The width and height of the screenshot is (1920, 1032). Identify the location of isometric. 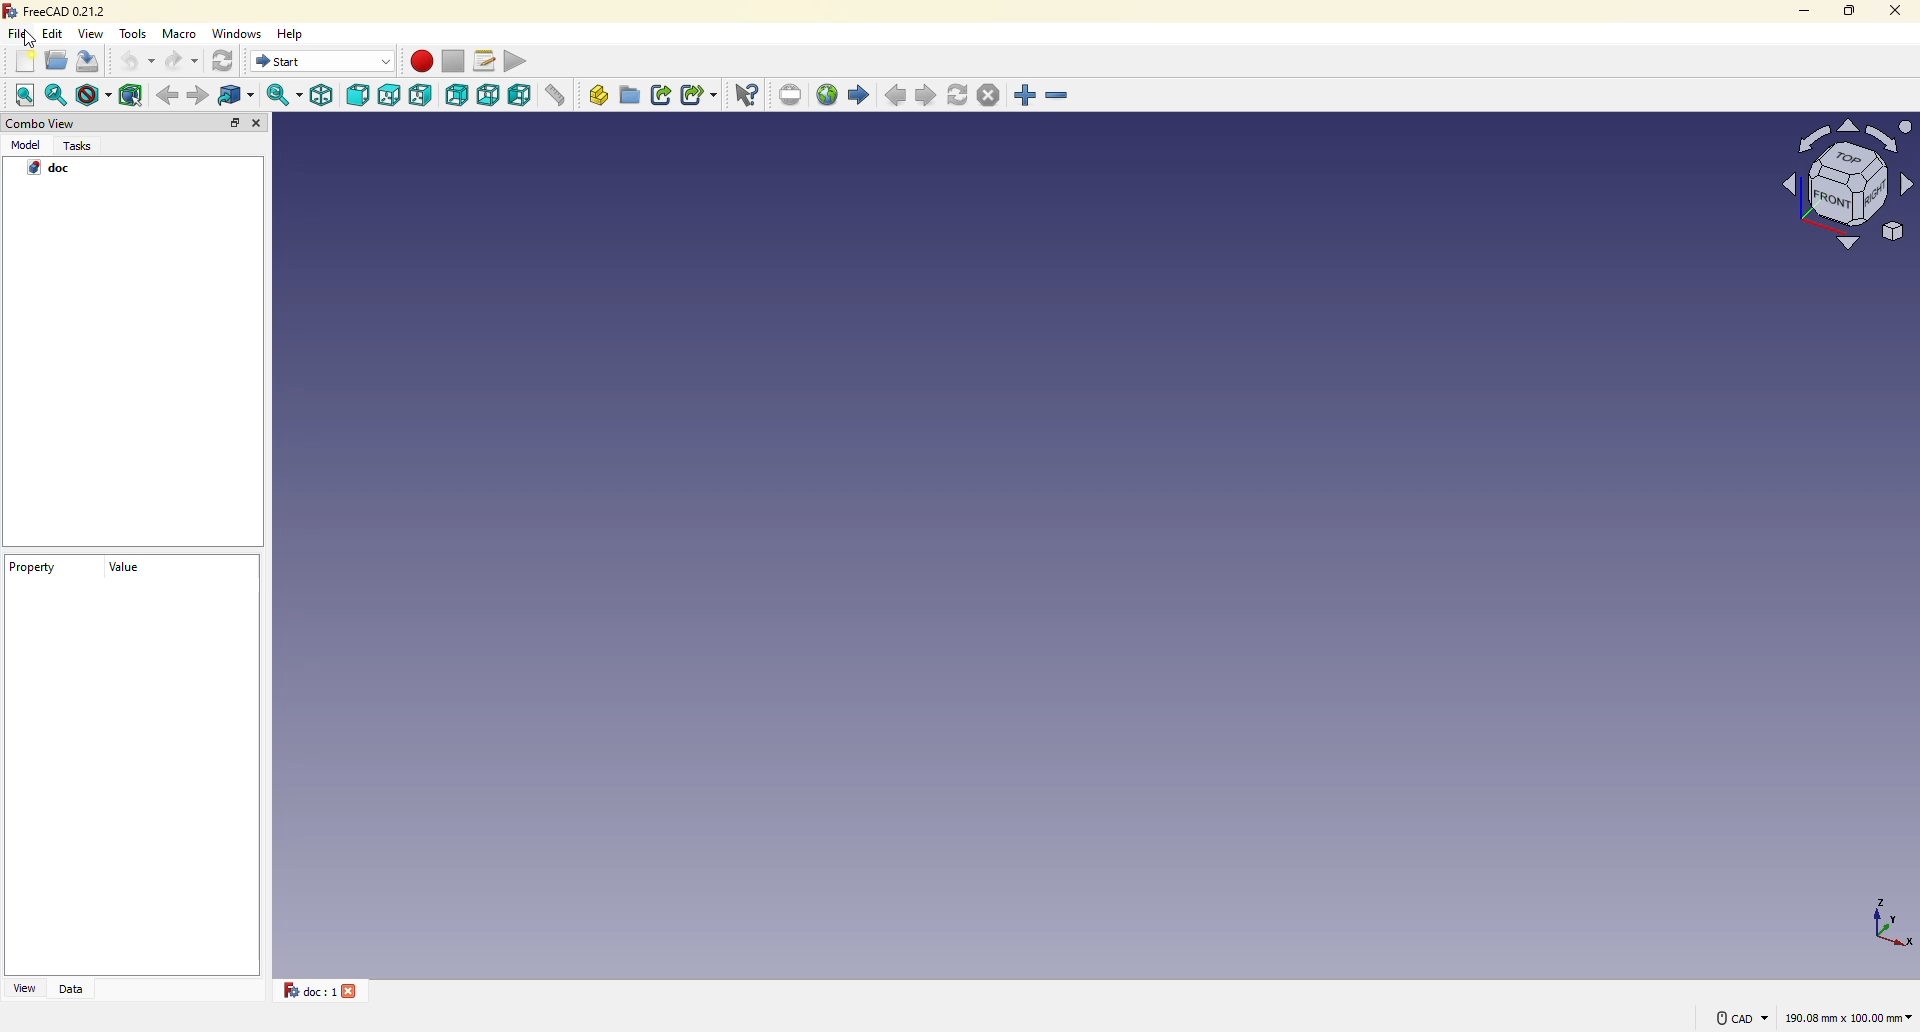
(323, 95).